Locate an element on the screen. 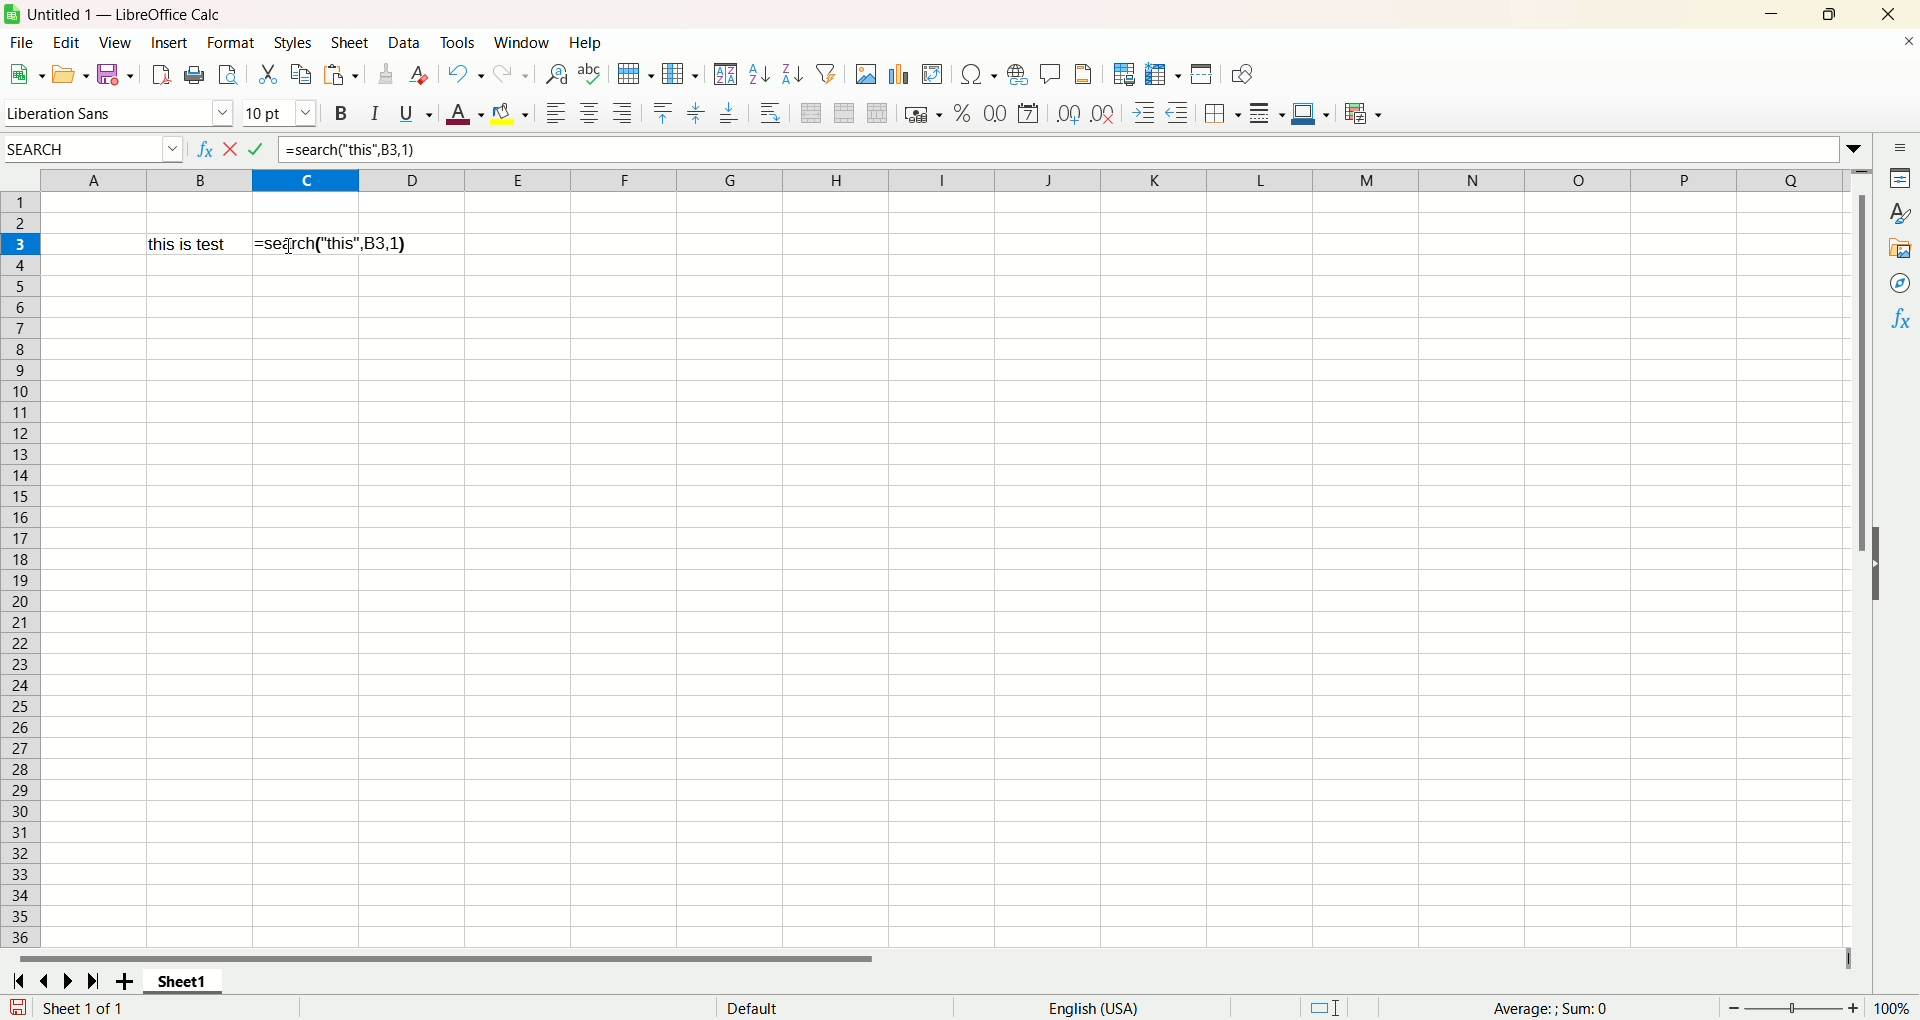  wrap text is located at coordinates (772, 114).